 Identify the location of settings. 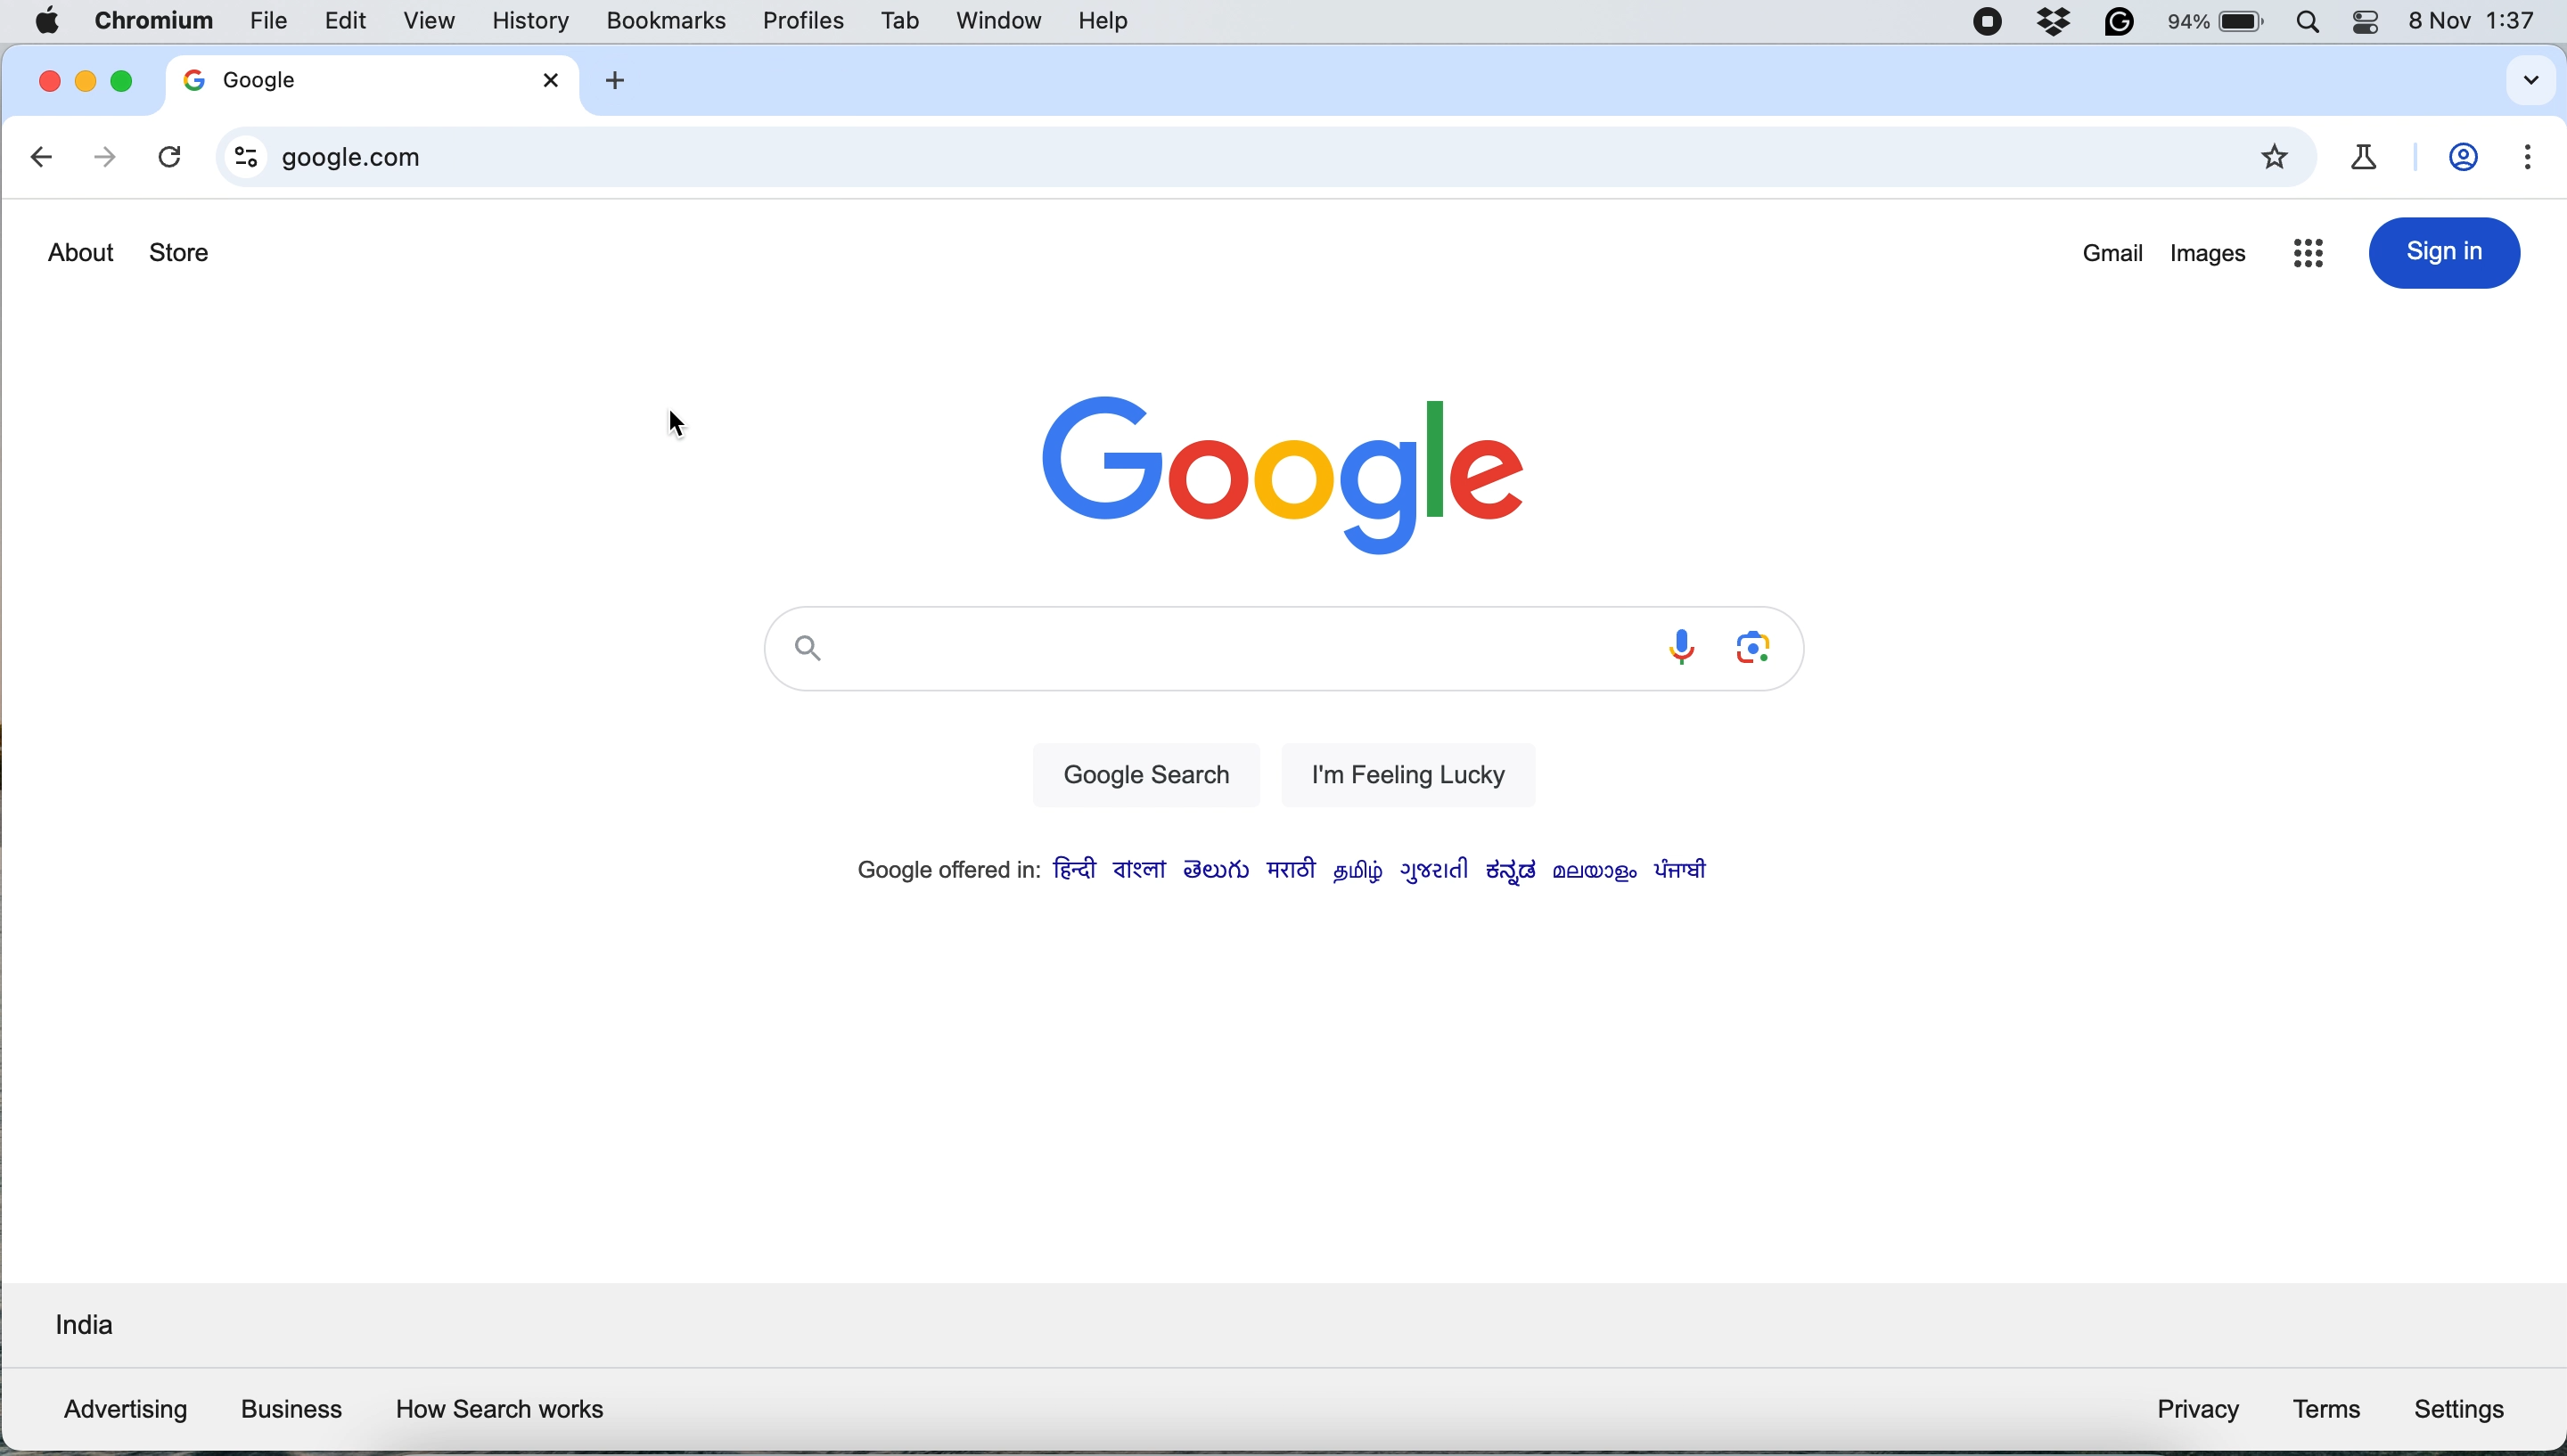
(2467, 1407).